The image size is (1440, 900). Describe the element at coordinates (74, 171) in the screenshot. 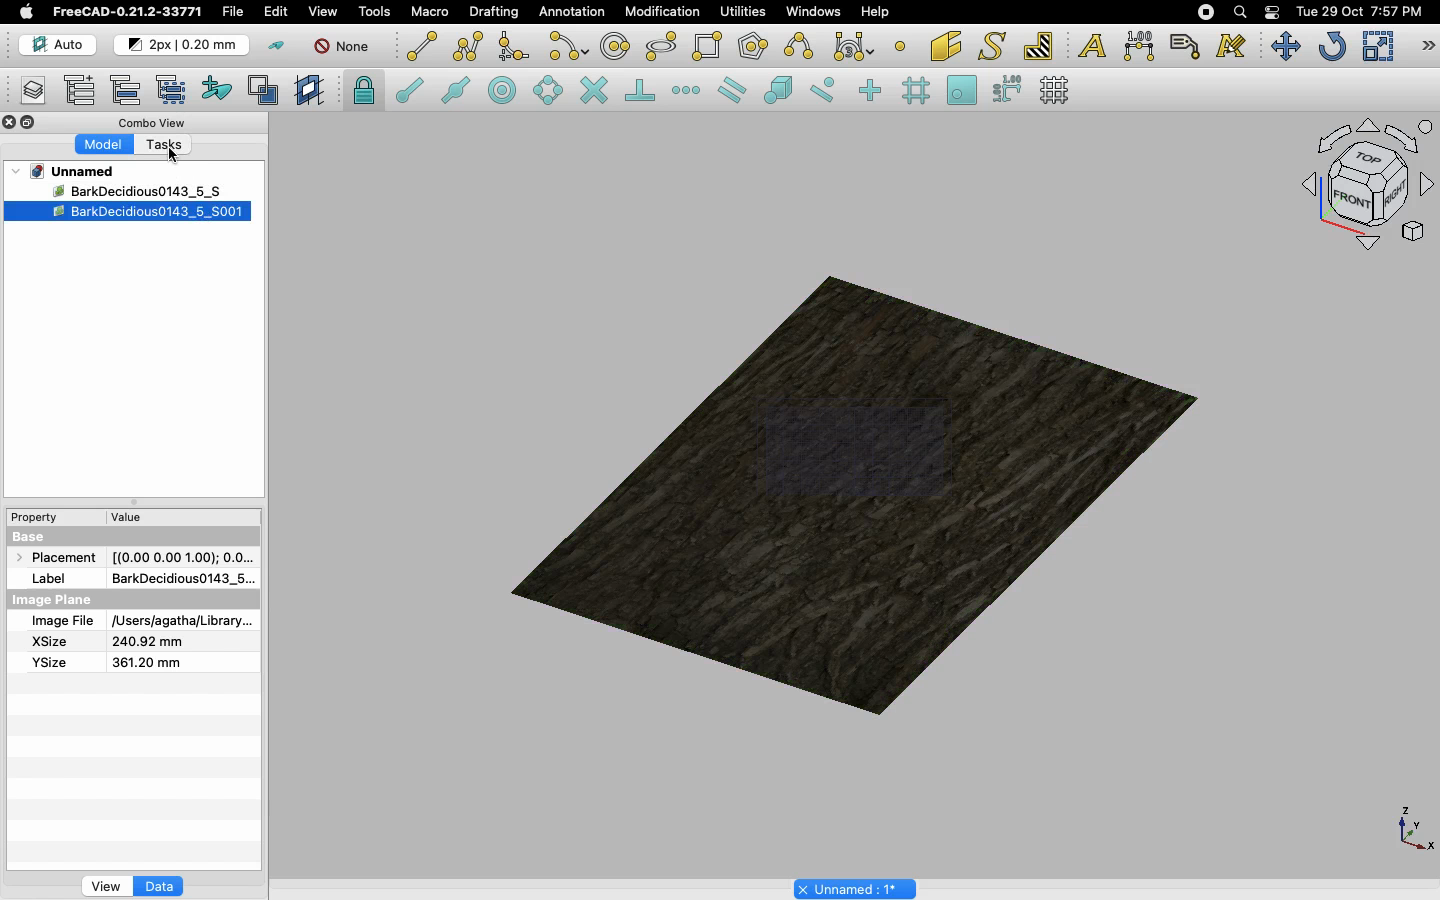

I see `Project` at that location.